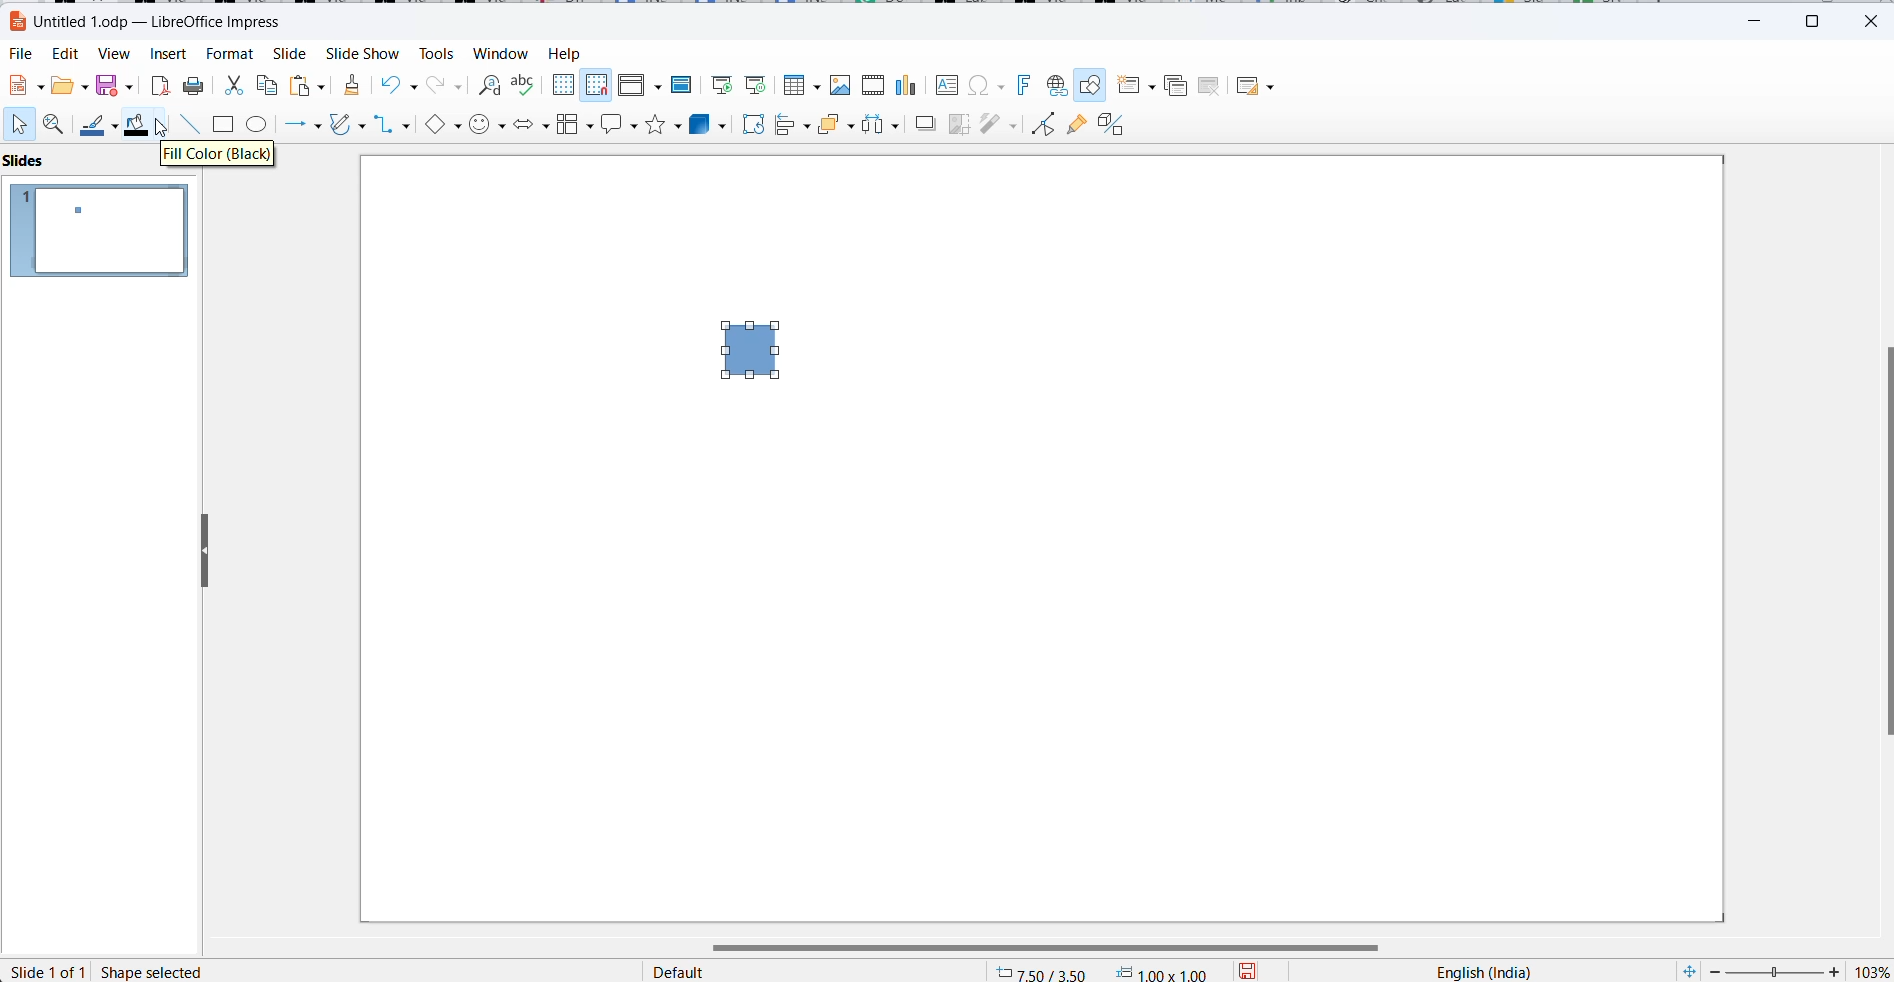  What do you see at coordinates (487, 83) in the screenshot?
I see `find and replace` at bounding box center [487, 83].